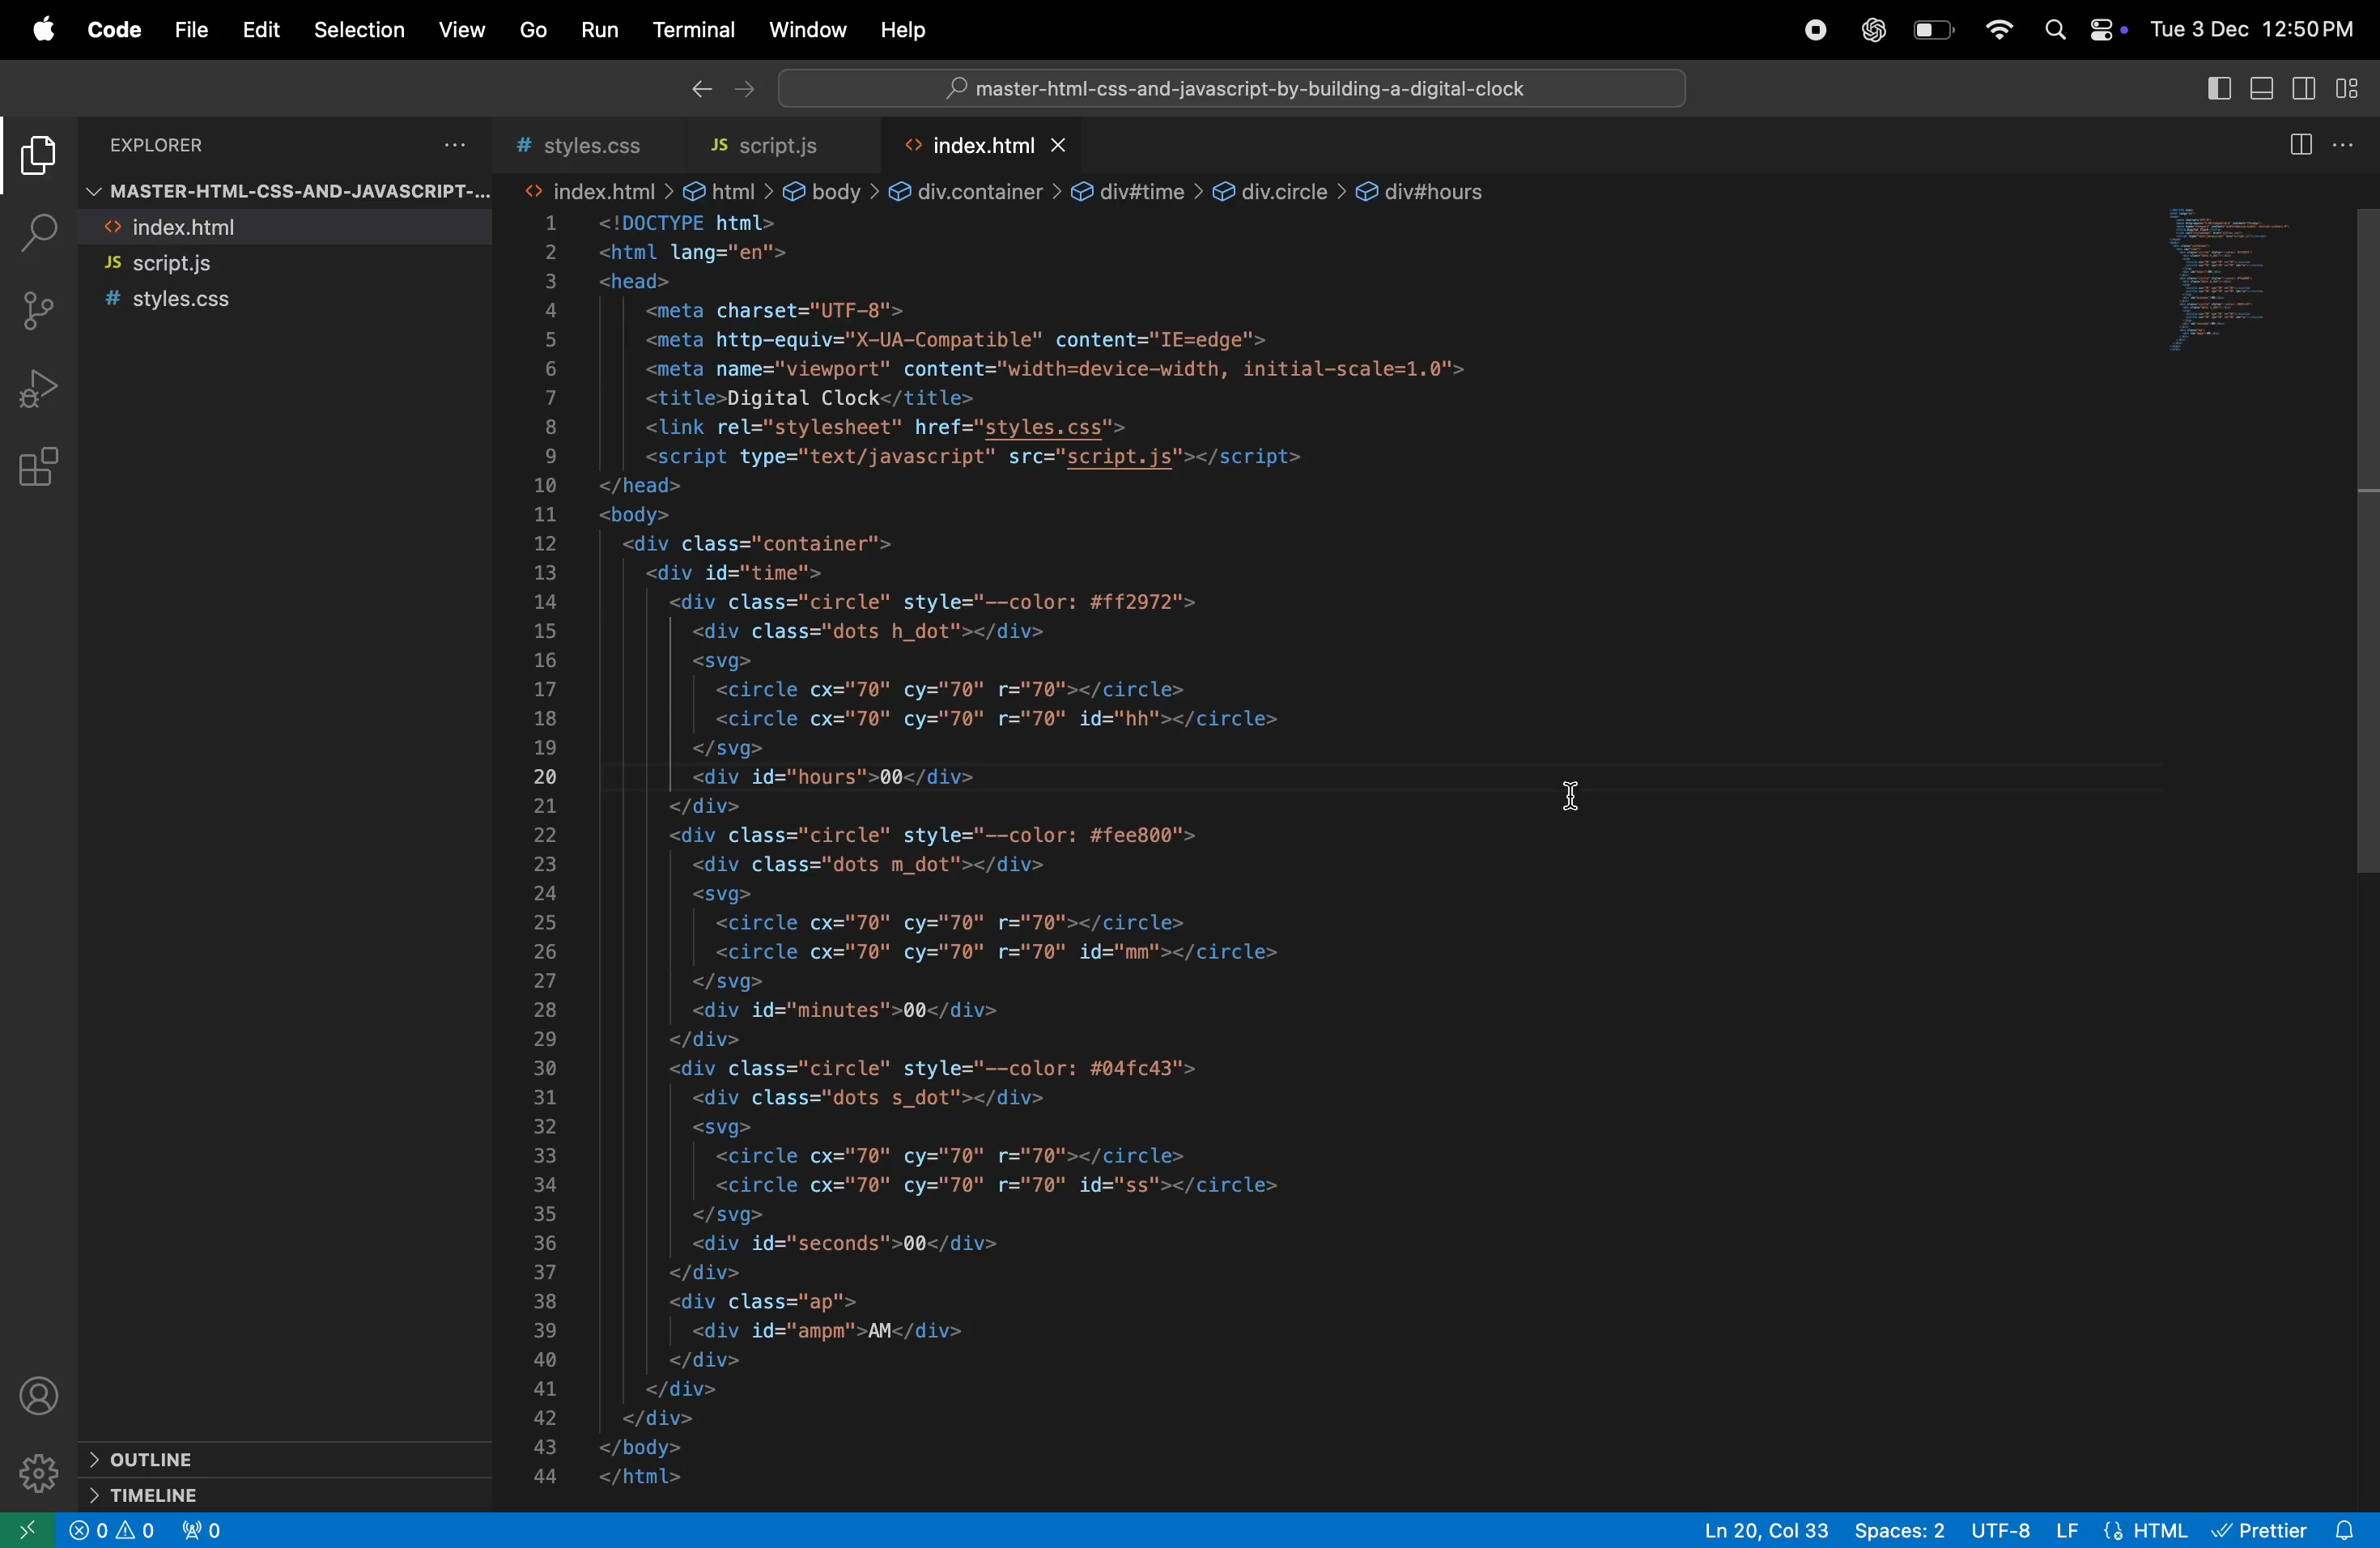 The height and width of the screenshot is (1548, 2380). Describe the element at coordinates (1161, 838) in the screenshot. I see `code block` at that location.